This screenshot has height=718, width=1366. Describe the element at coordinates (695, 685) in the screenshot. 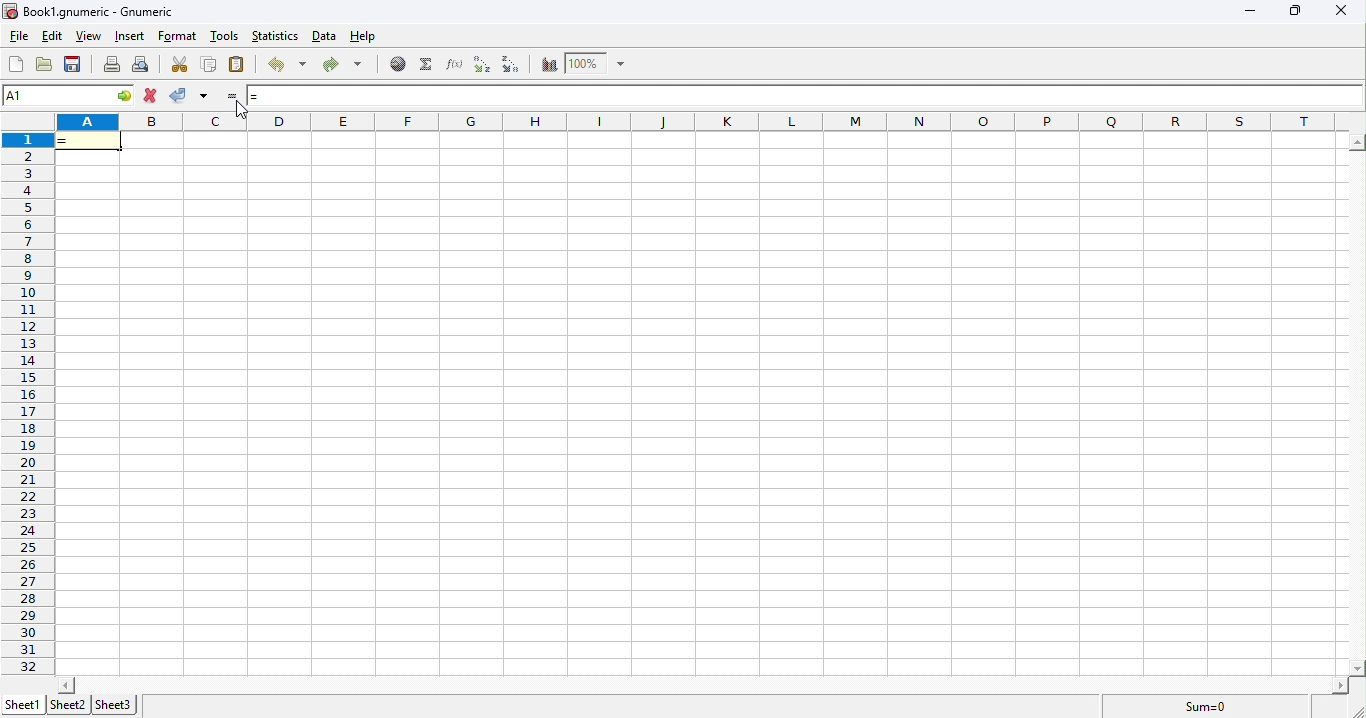

I see `space for horizontal scroll bar` at that location.